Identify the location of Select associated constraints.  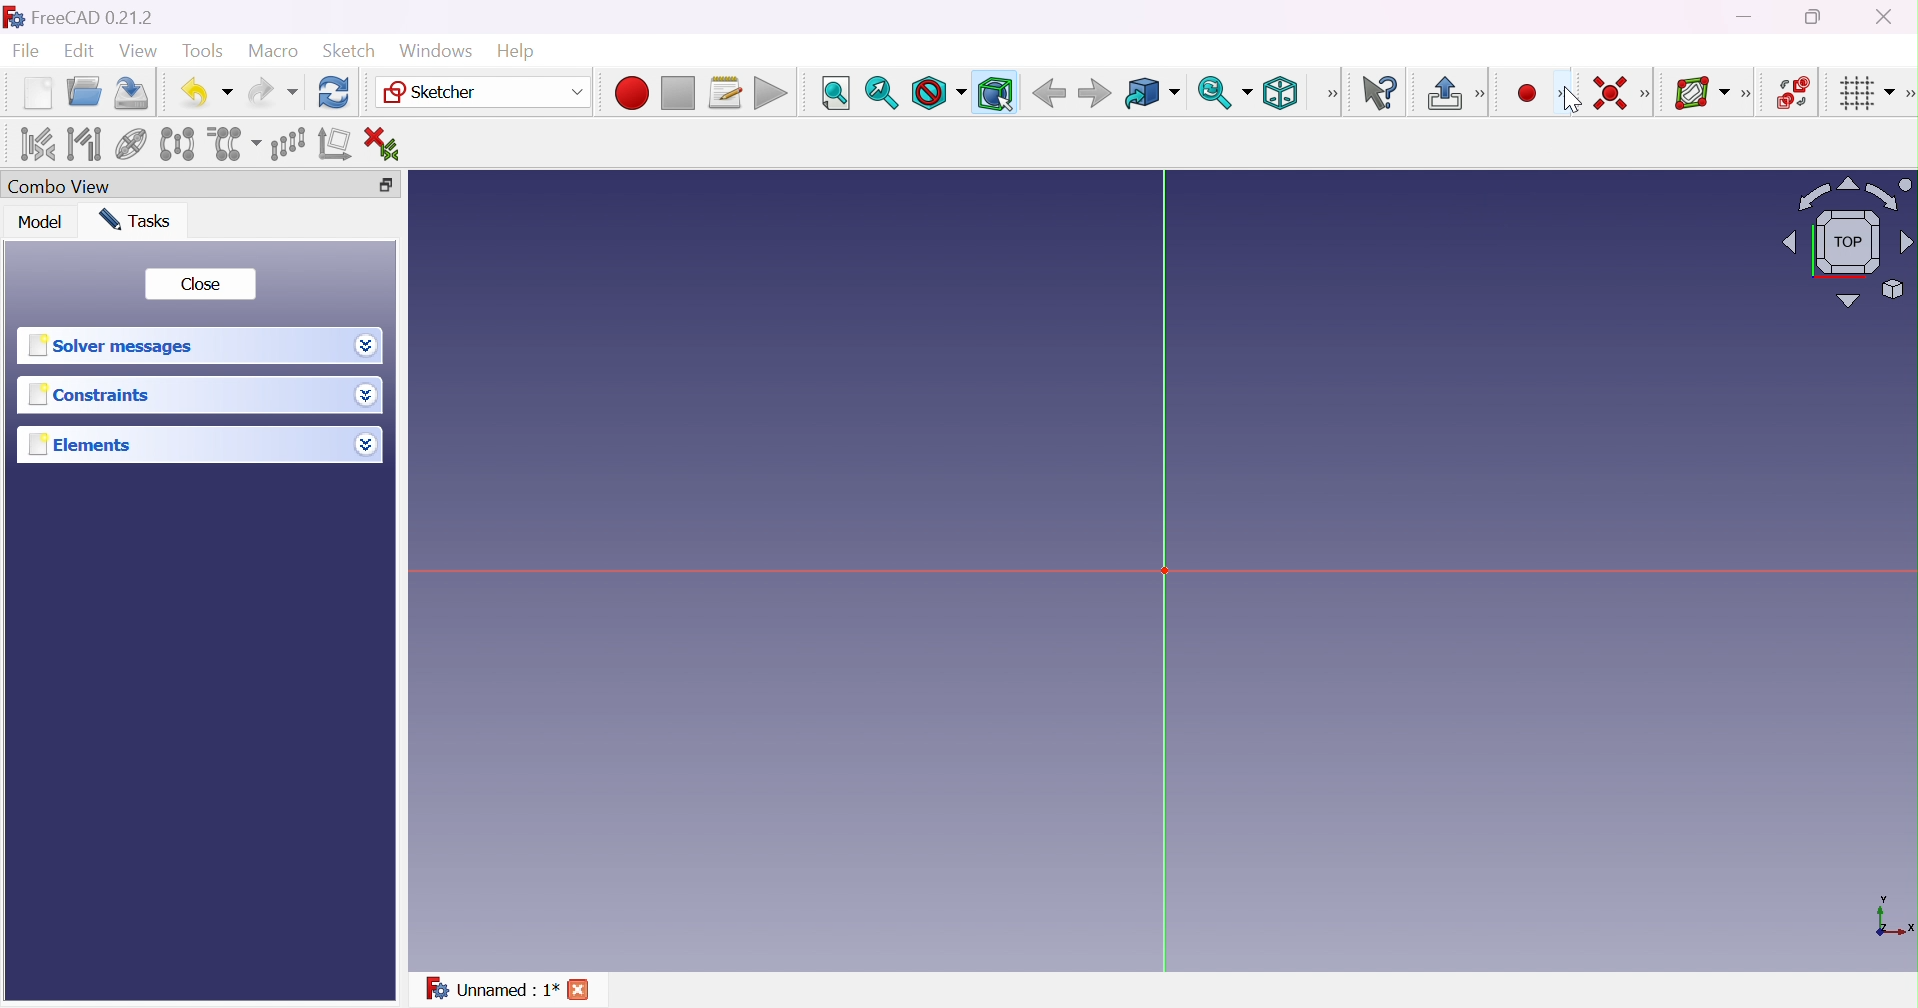
(36, 144).